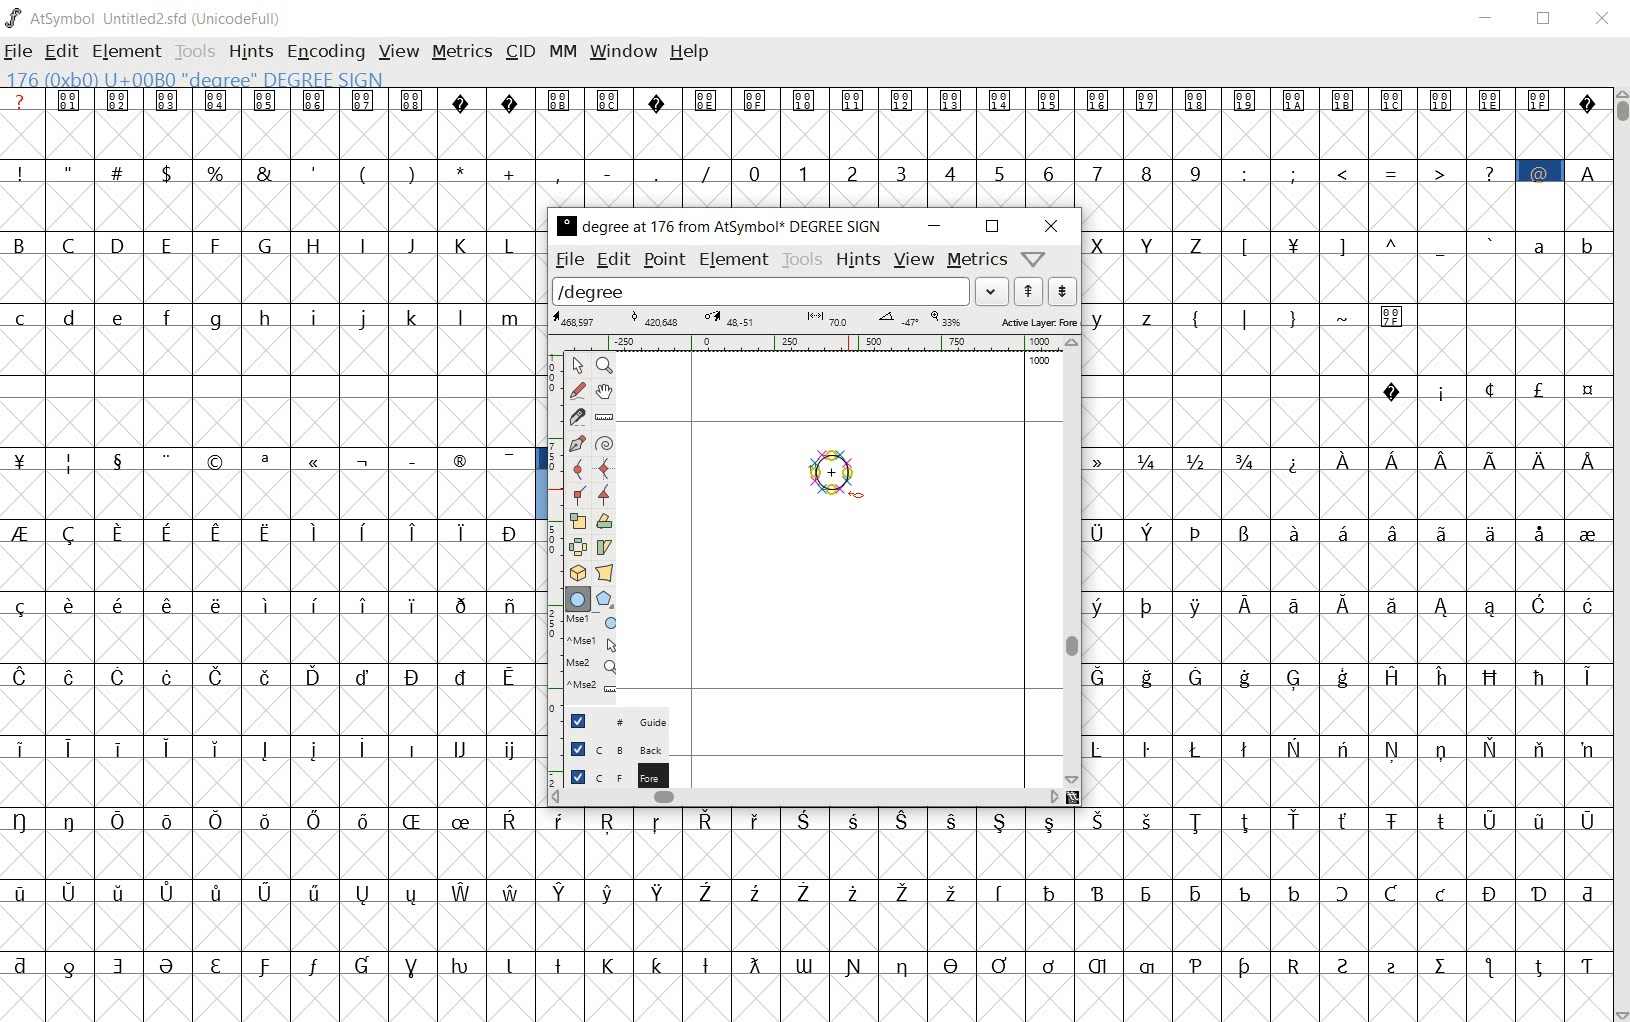  I want to click on A, so click(1587, 170).